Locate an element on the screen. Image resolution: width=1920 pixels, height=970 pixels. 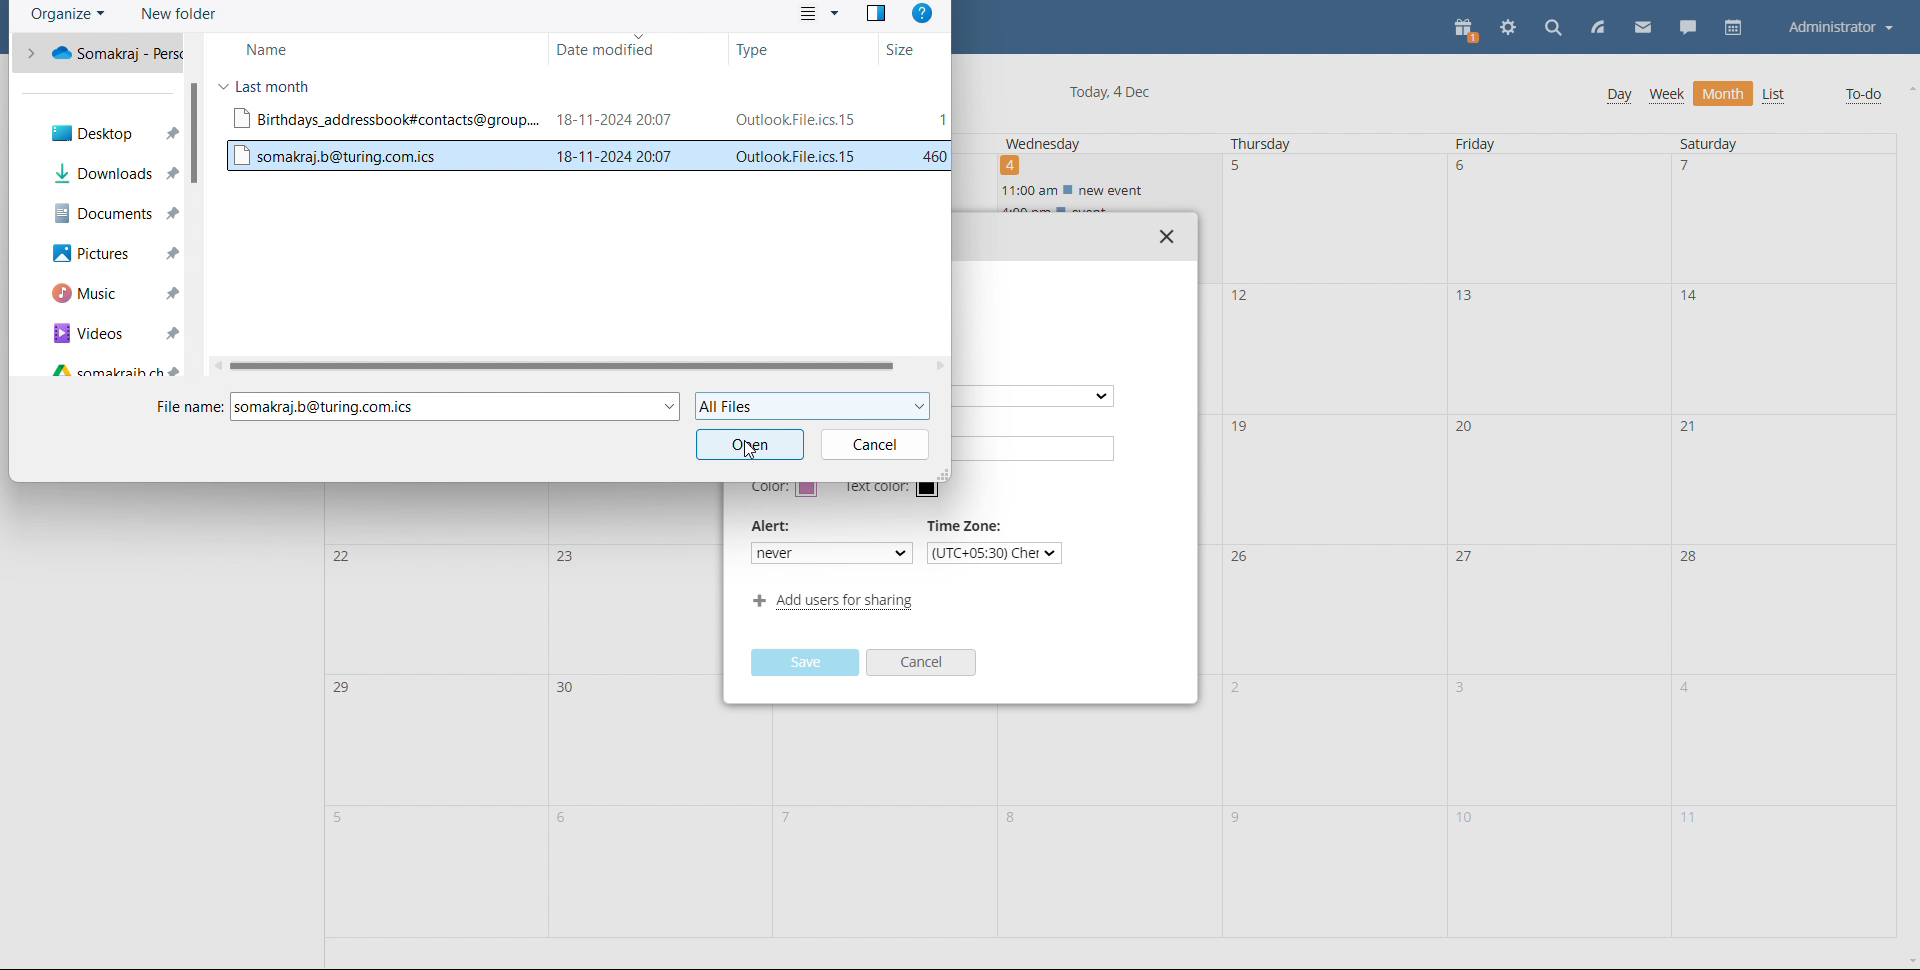
type is located at coordinates (790, 48).